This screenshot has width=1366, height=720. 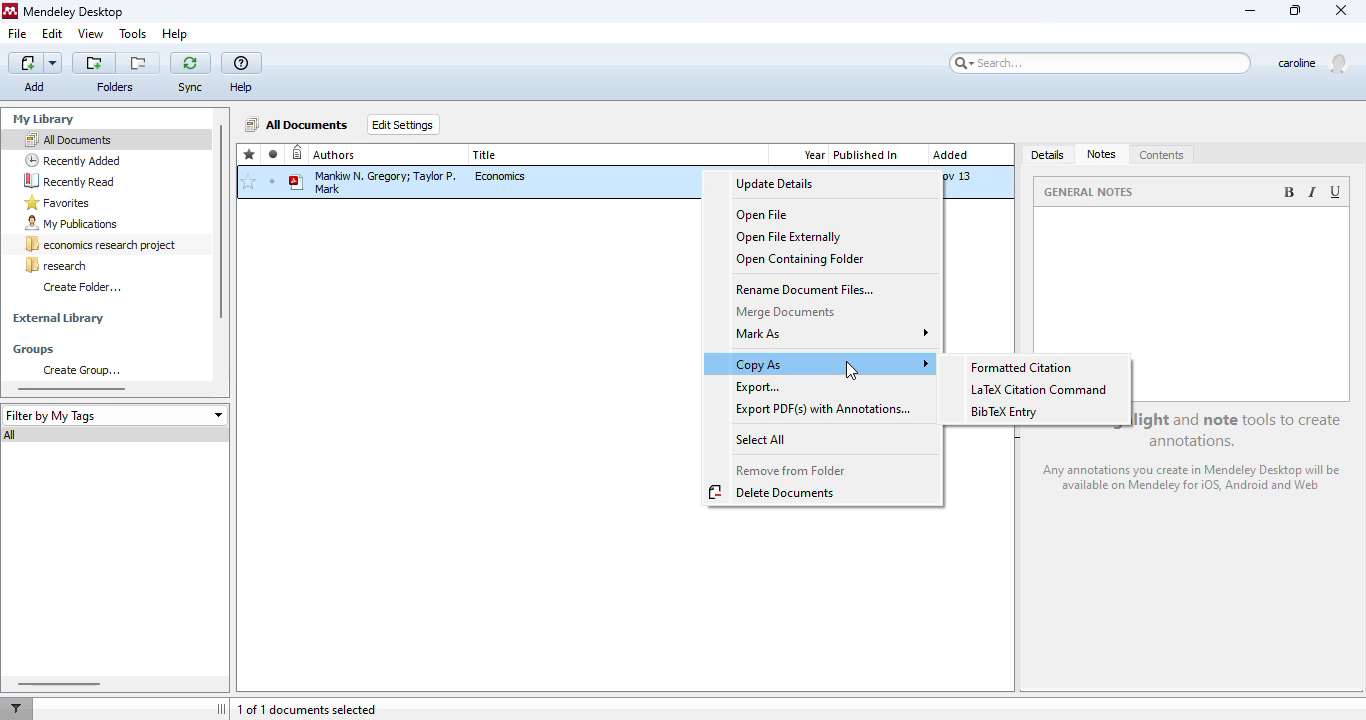 I want to click on tools, so click(x=133, y=35).